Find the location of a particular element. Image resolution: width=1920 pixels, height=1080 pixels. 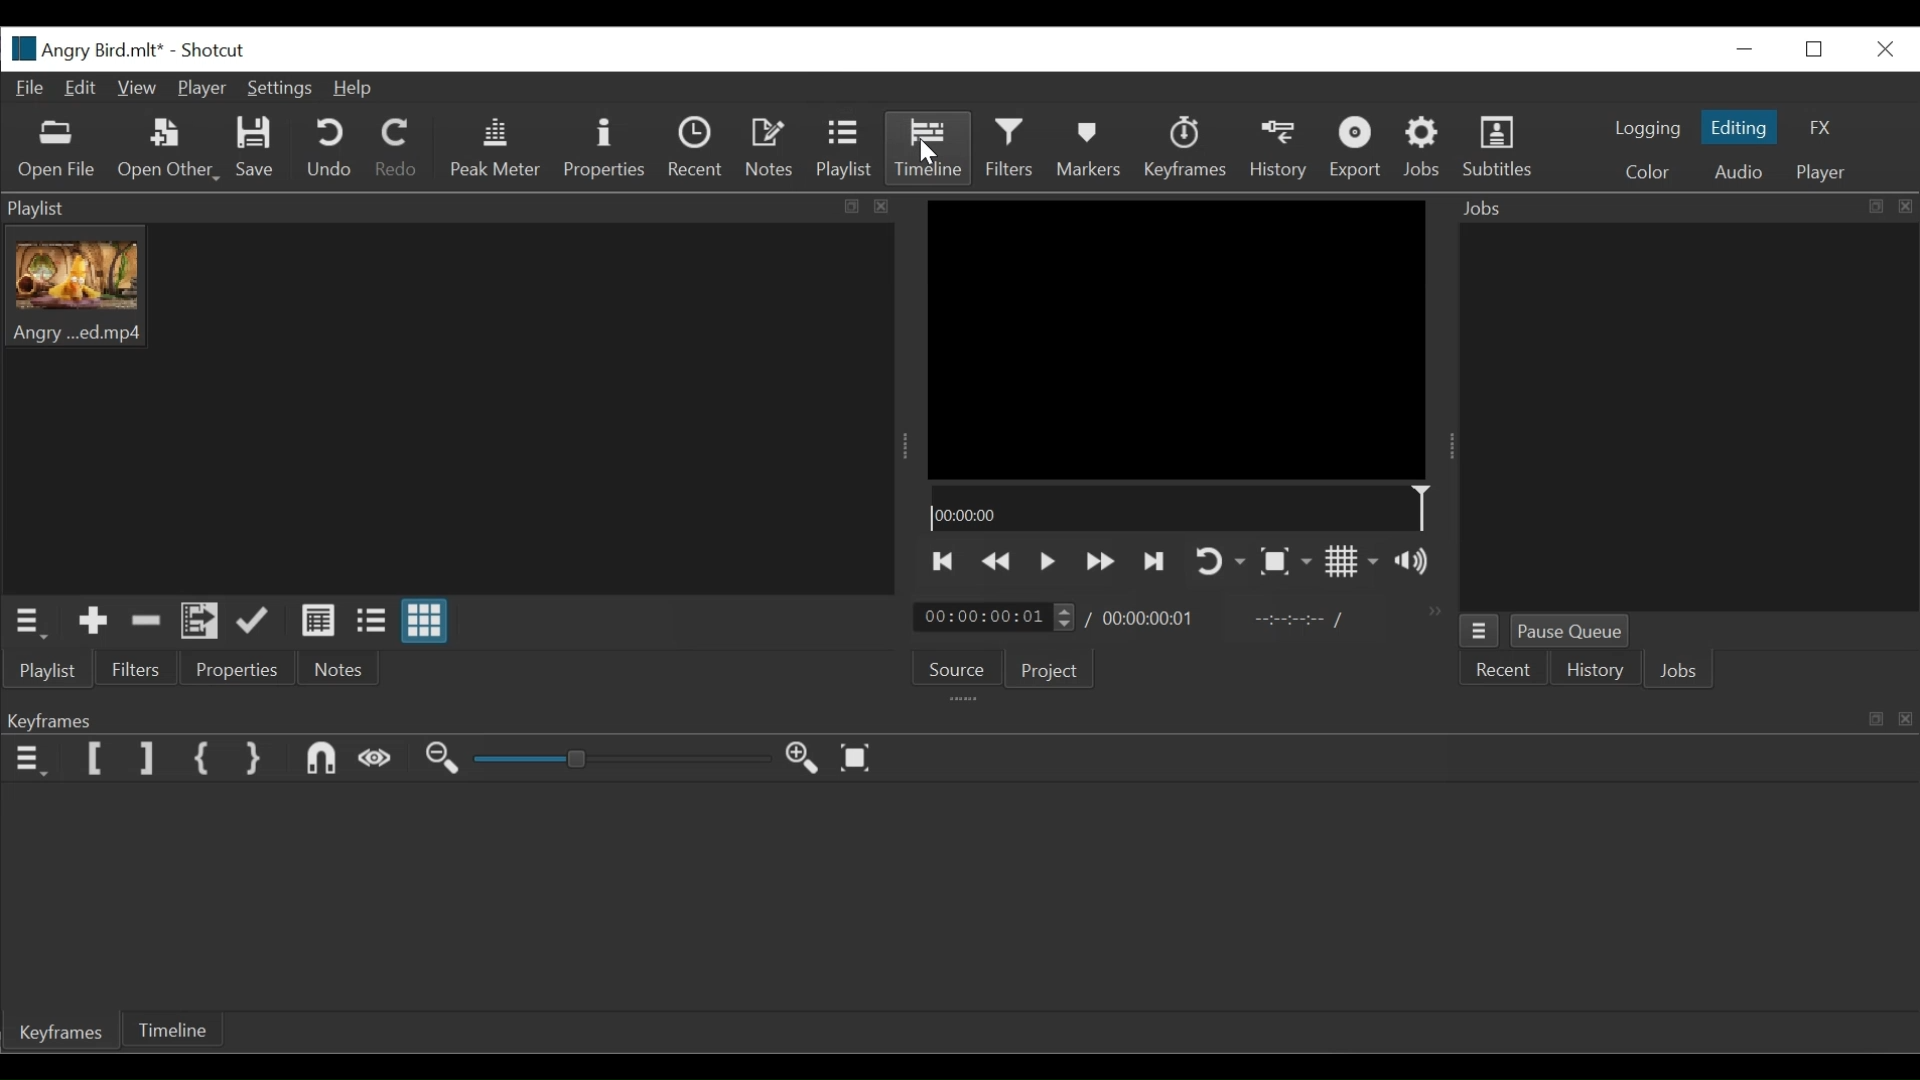

Zoom keyframe fit is located at coordinates (855, 760).